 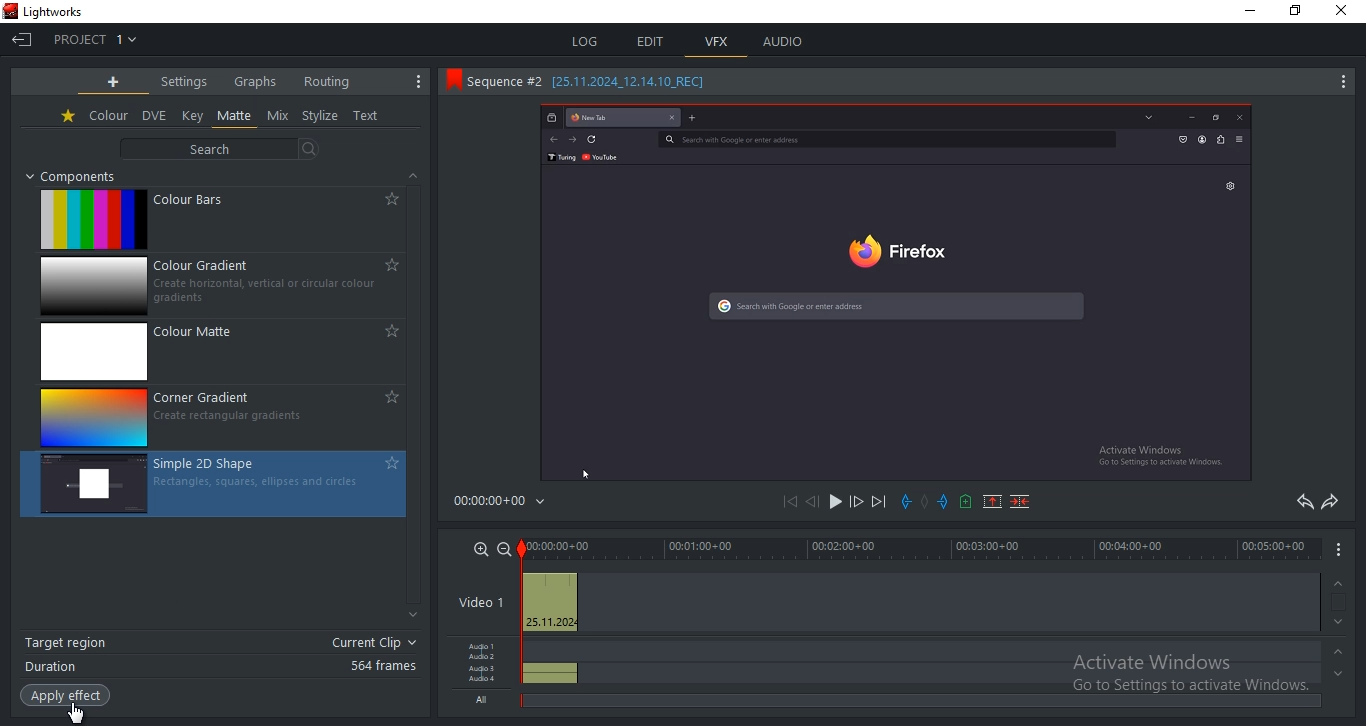 What do you see at coordinates (320, 116) in the screenshot?
I see `stylize` at bounding box center [320, 116].